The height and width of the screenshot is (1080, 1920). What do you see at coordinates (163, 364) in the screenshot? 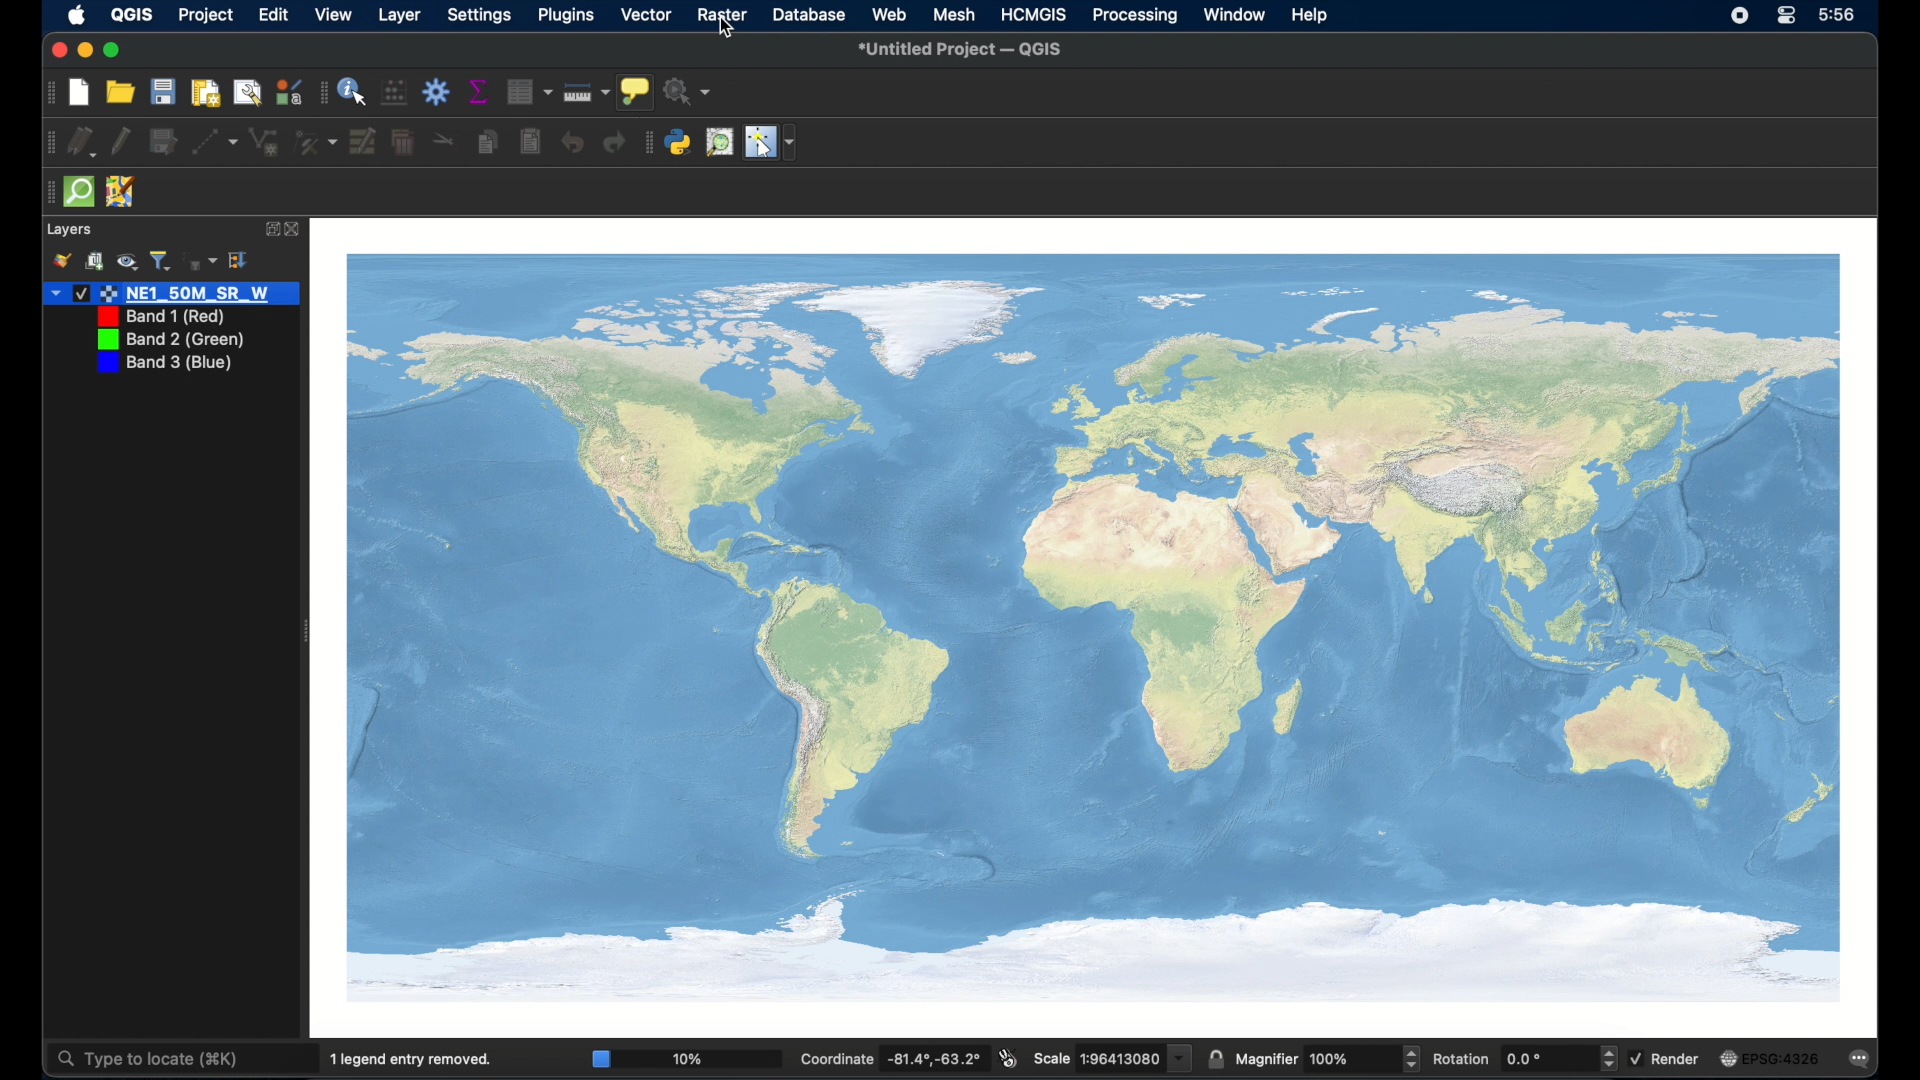
I see `layer 4` at bounding box center [163, 364].